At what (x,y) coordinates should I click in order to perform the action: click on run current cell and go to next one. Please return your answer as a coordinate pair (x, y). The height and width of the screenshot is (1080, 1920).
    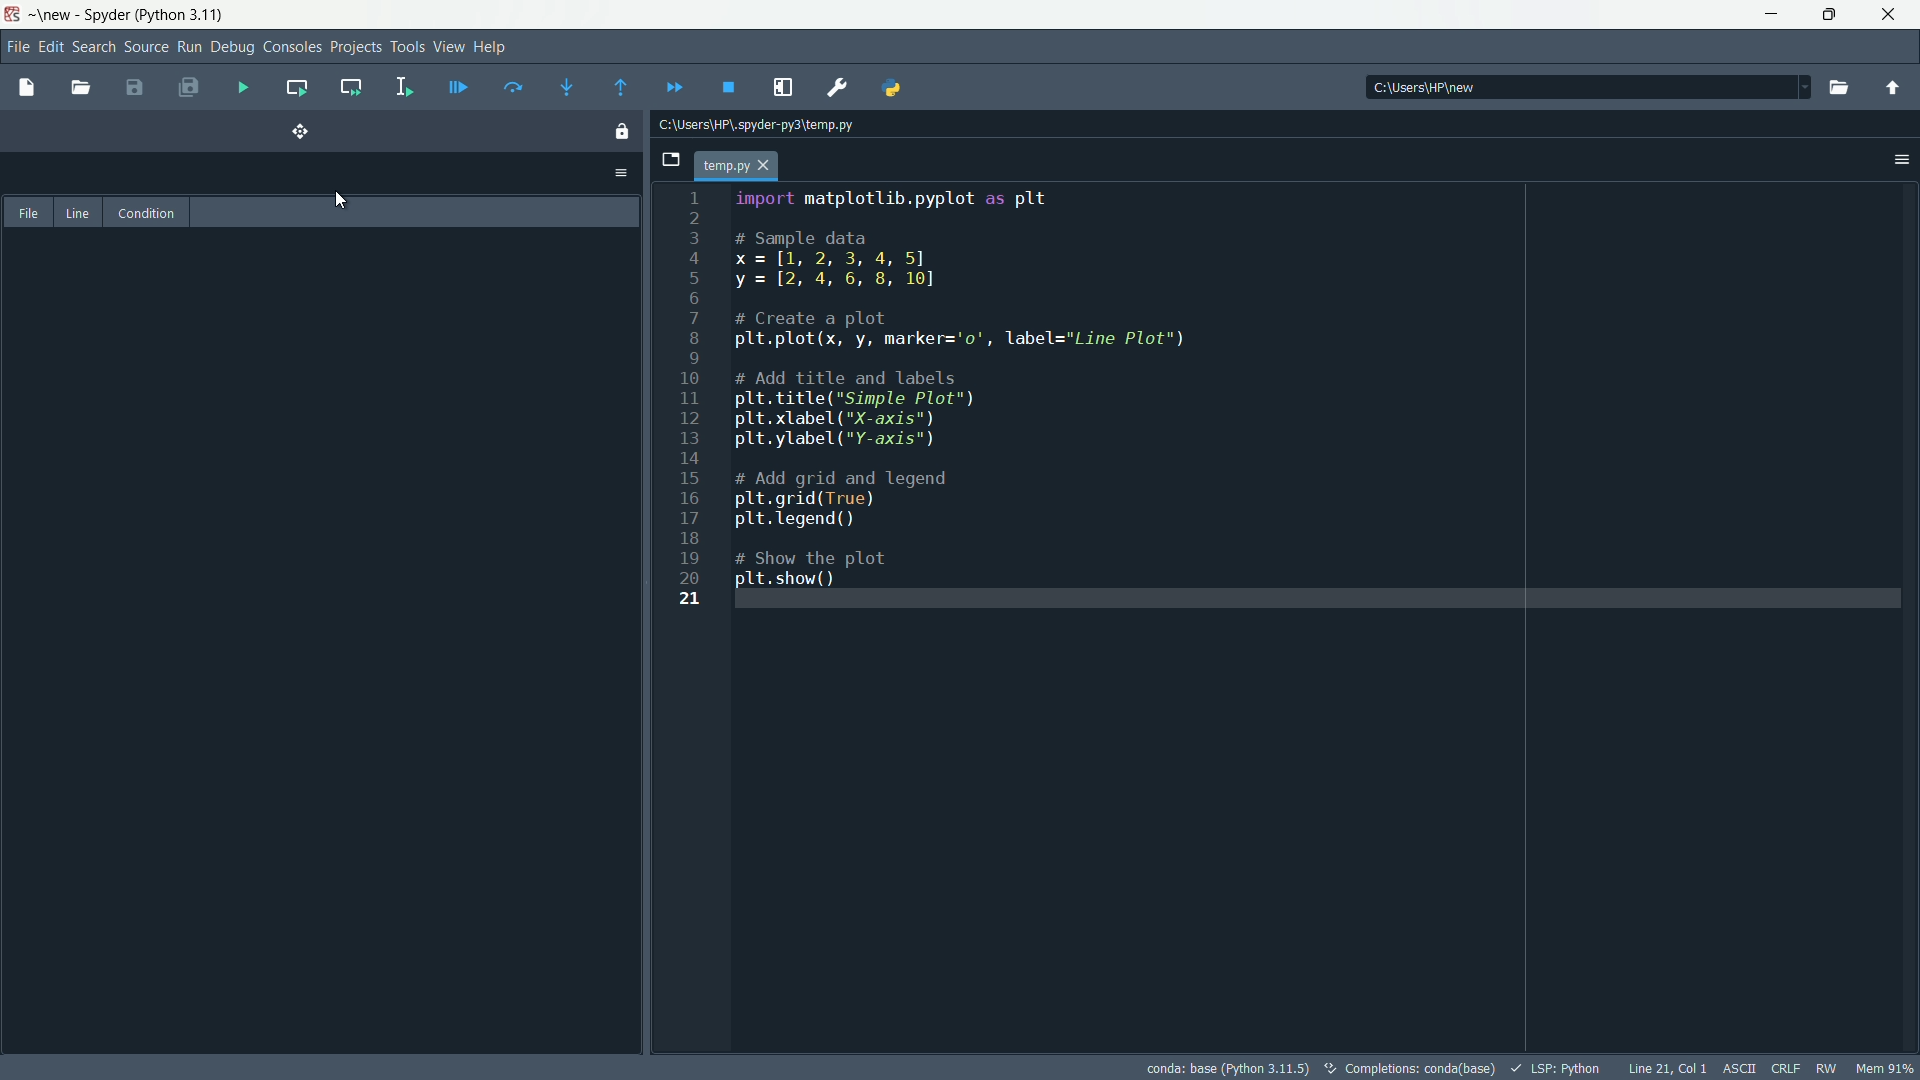
    Looking at the image, I should click on (348, 85).